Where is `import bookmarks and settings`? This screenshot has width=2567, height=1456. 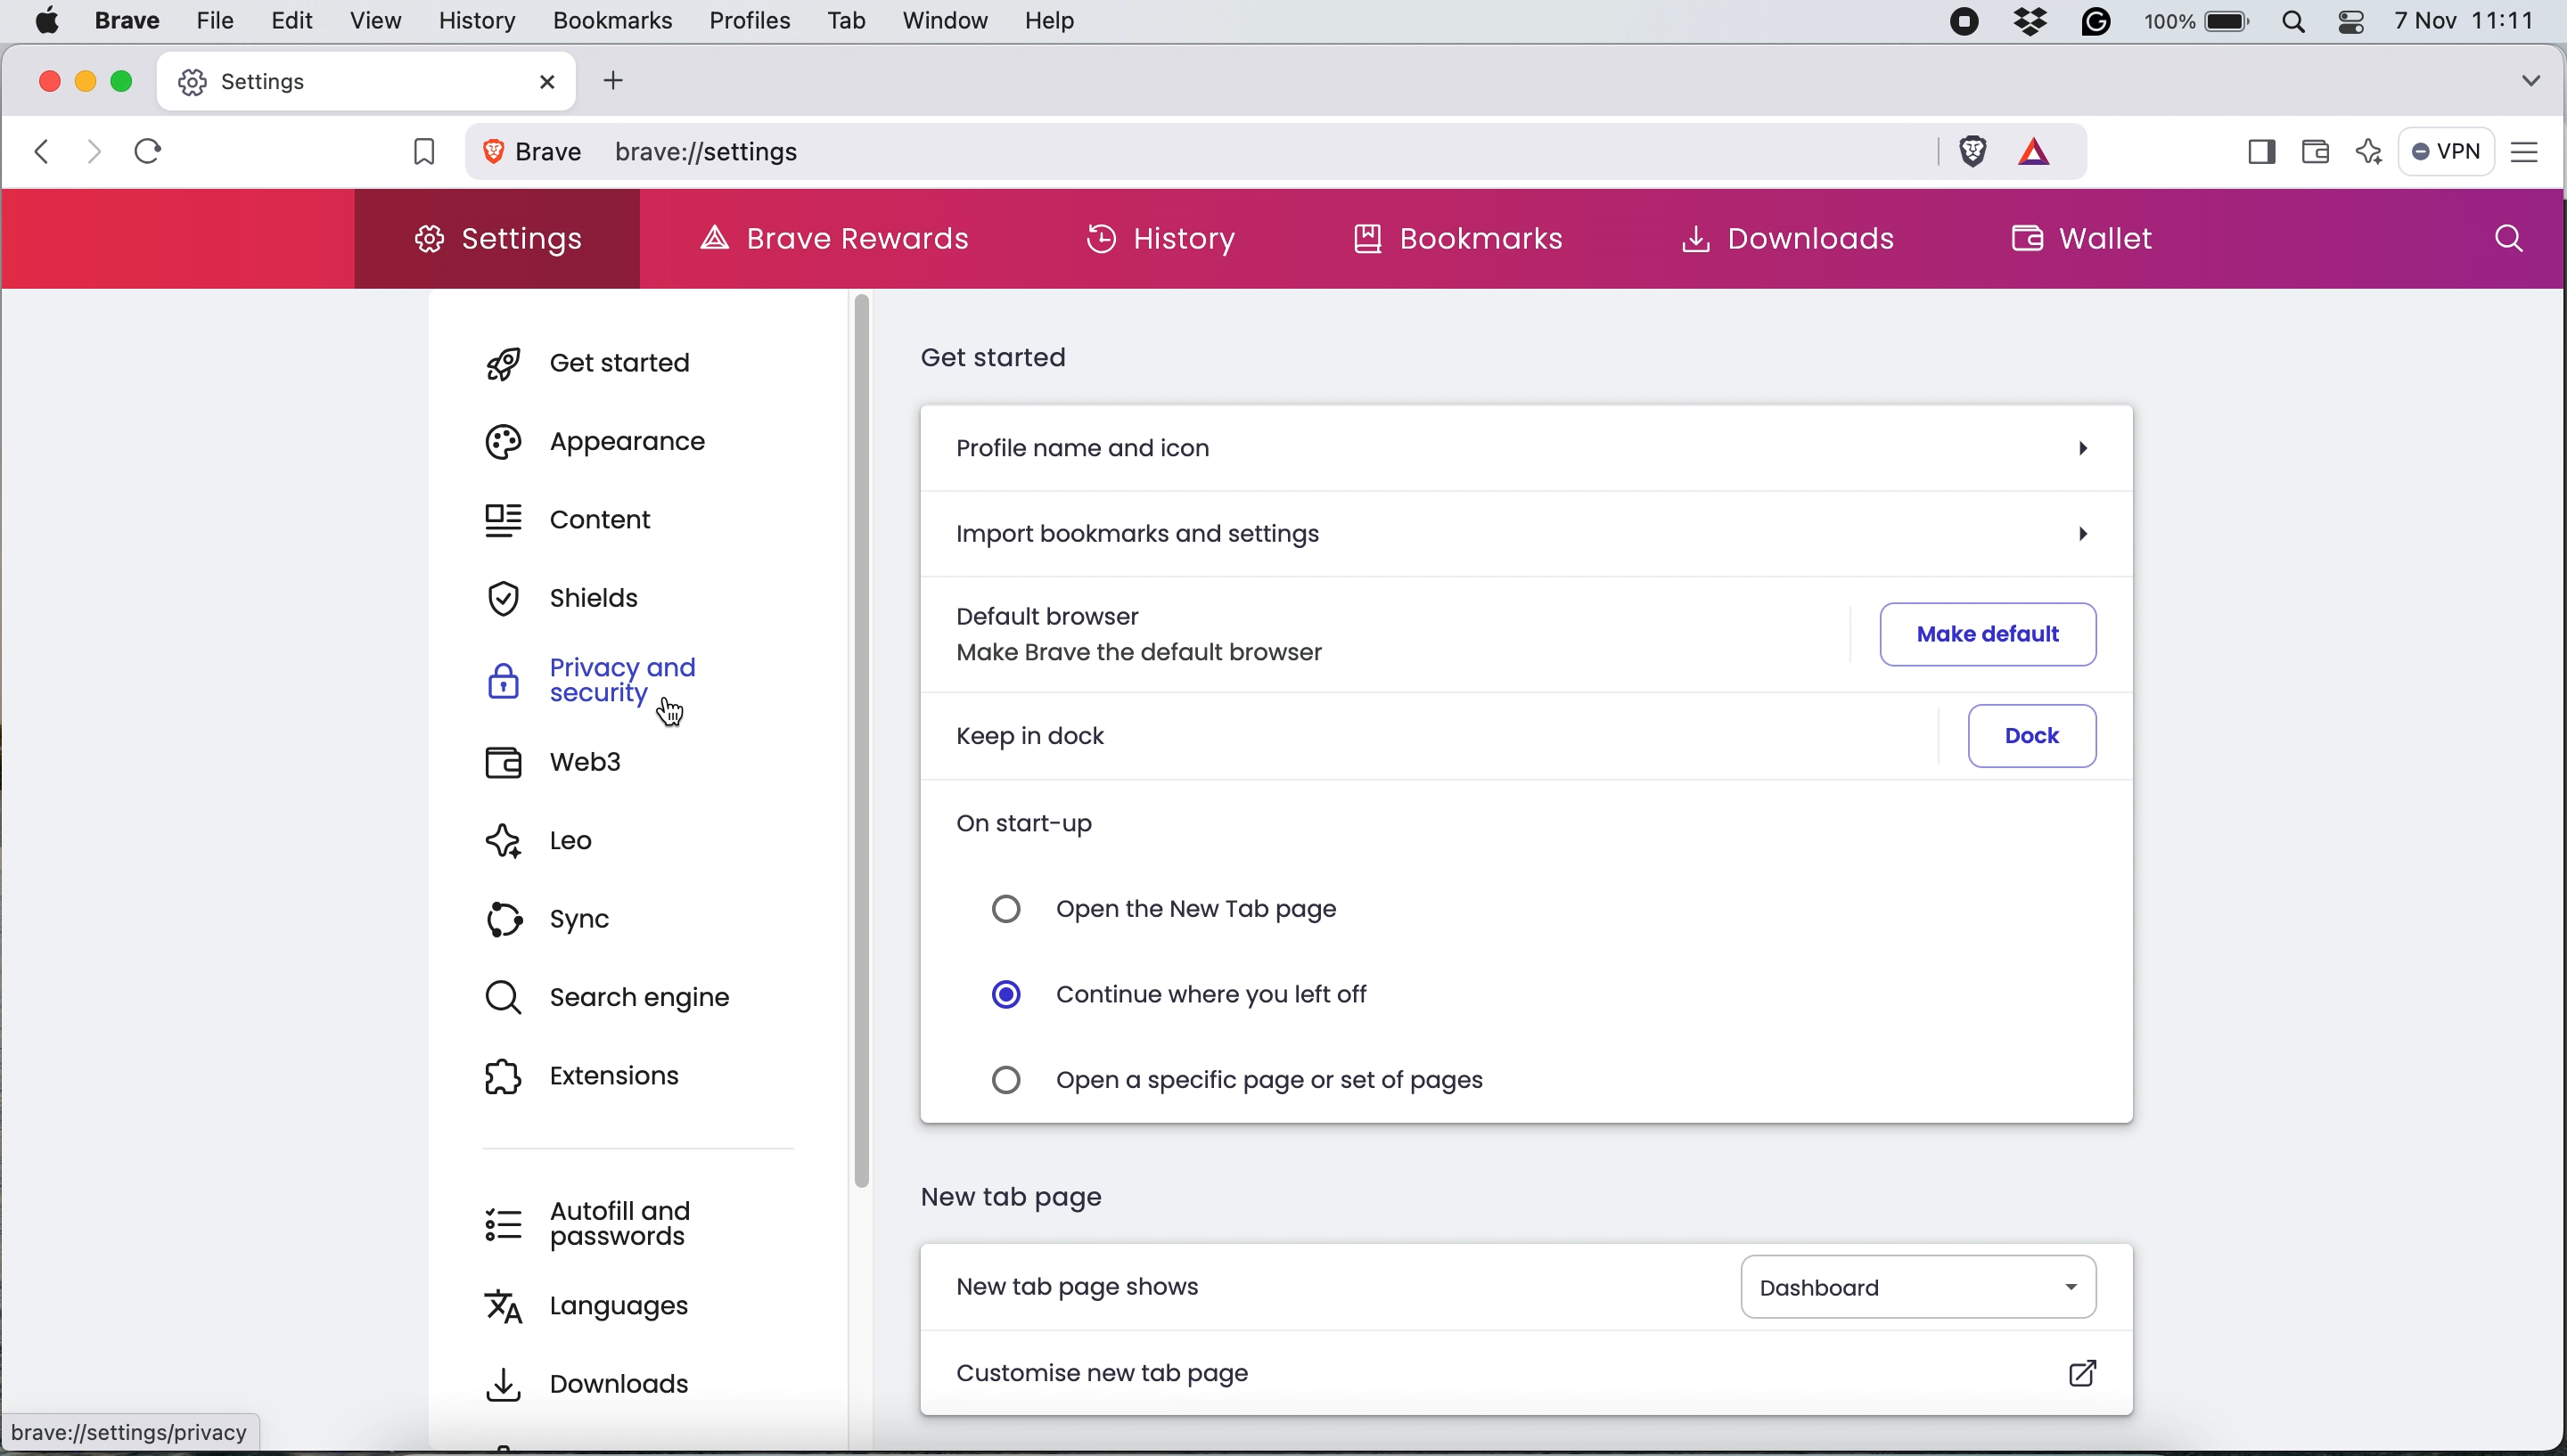 import bookmarks and settings is located at coordinates (1524, 525).